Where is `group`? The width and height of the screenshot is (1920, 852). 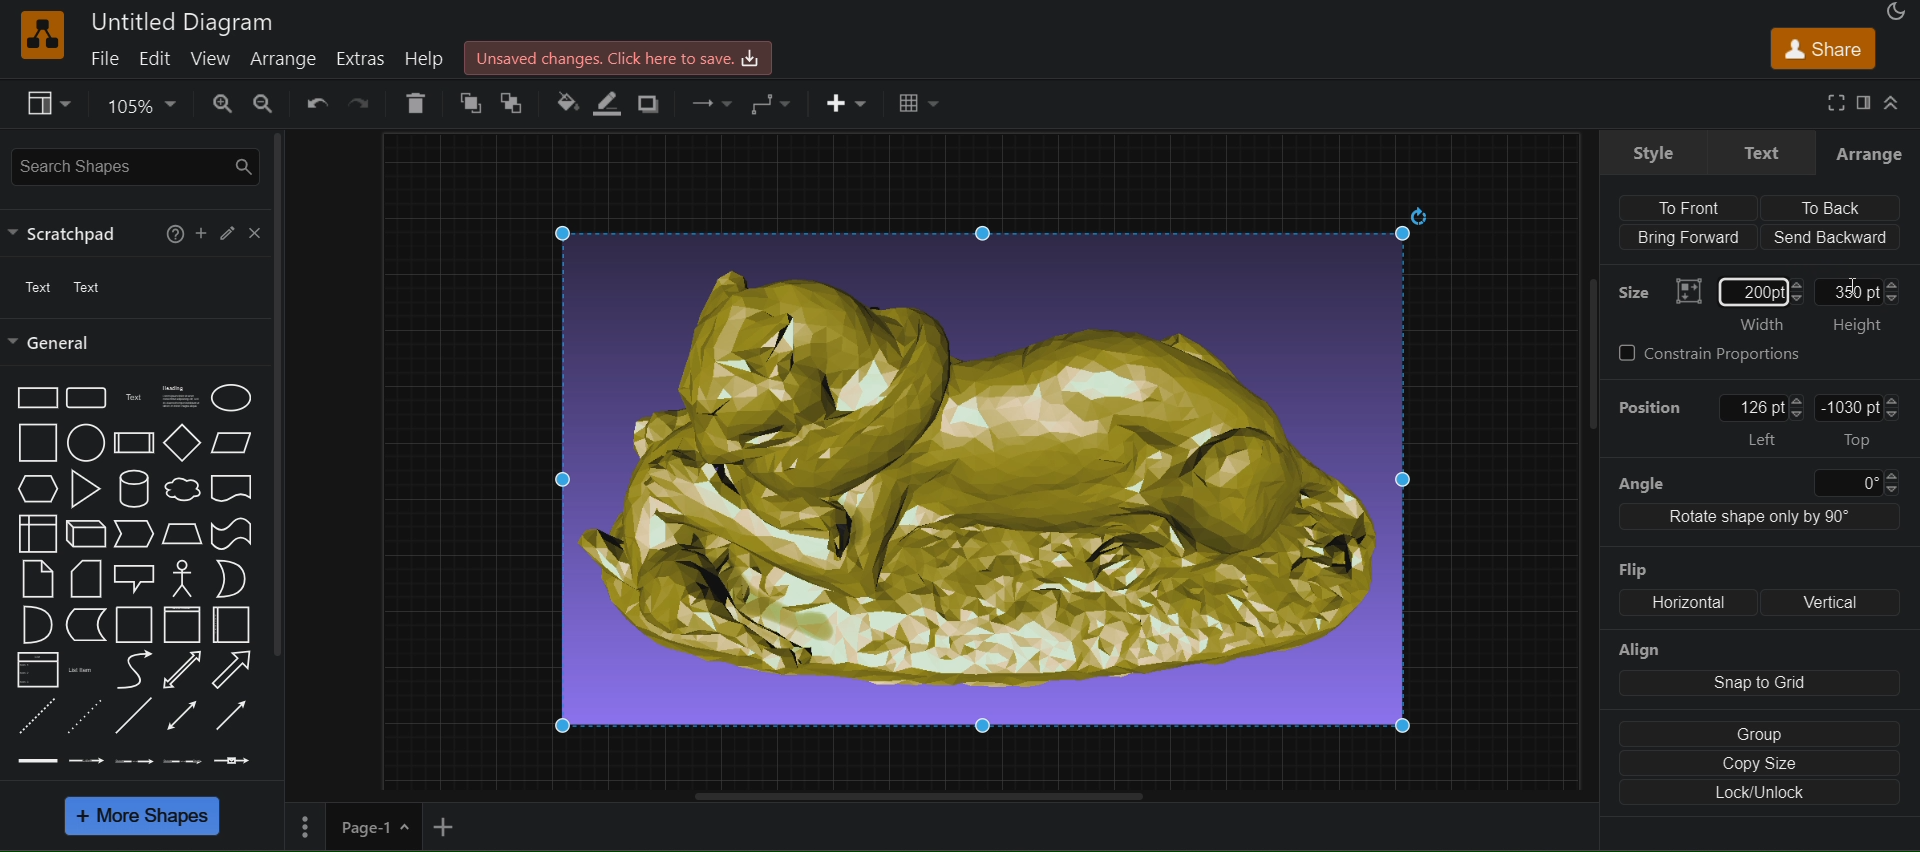
group is located at coordinates (1753, 733).